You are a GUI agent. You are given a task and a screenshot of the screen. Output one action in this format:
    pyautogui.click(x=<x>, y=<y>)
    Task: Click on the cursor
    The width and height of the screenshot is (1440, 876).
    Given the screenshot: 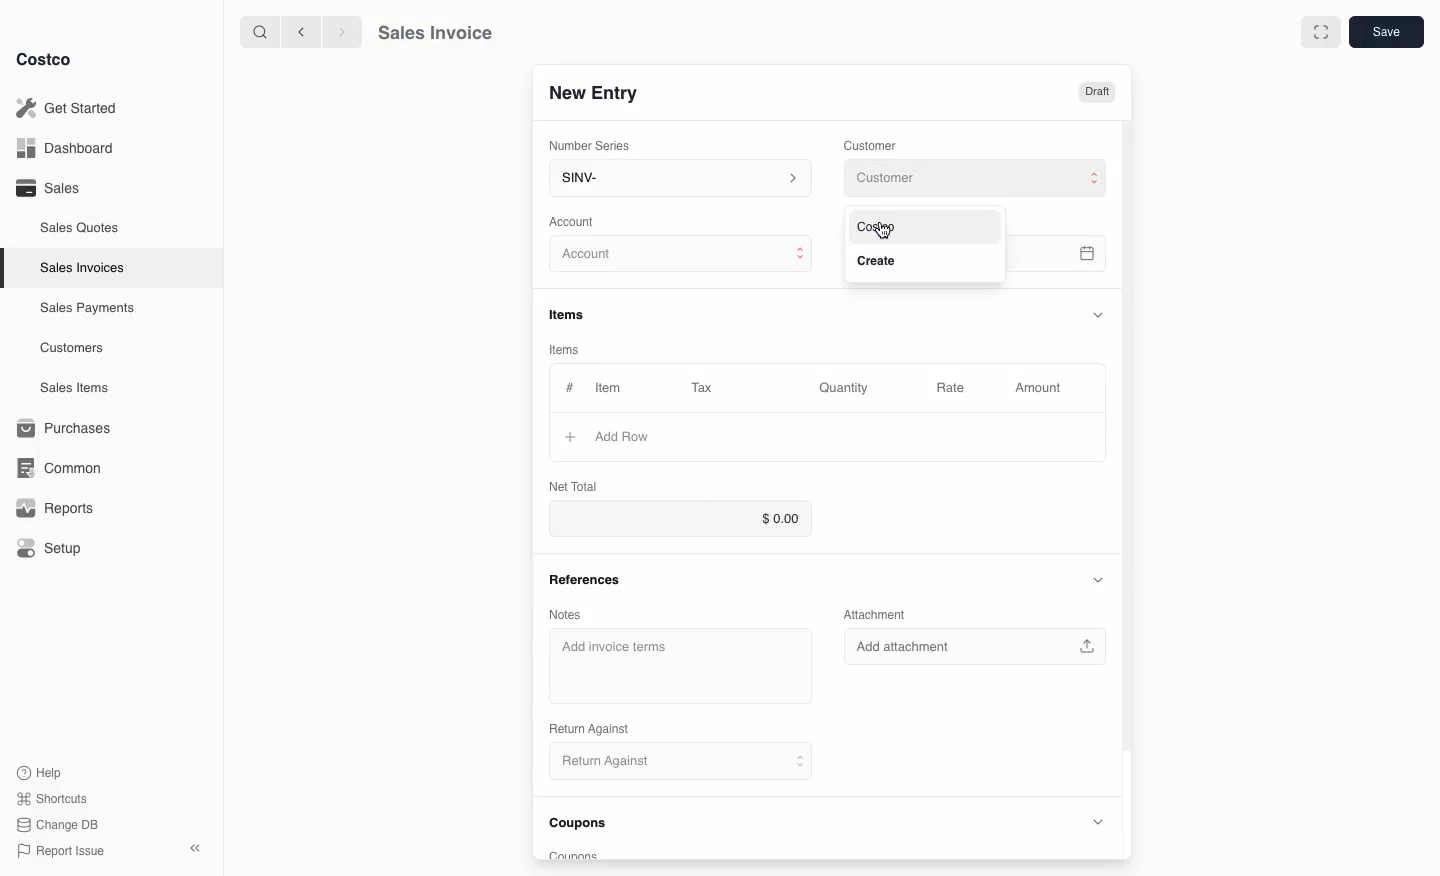 What is the action you would take?
    pyautogui.click(x=887, y=230)
    